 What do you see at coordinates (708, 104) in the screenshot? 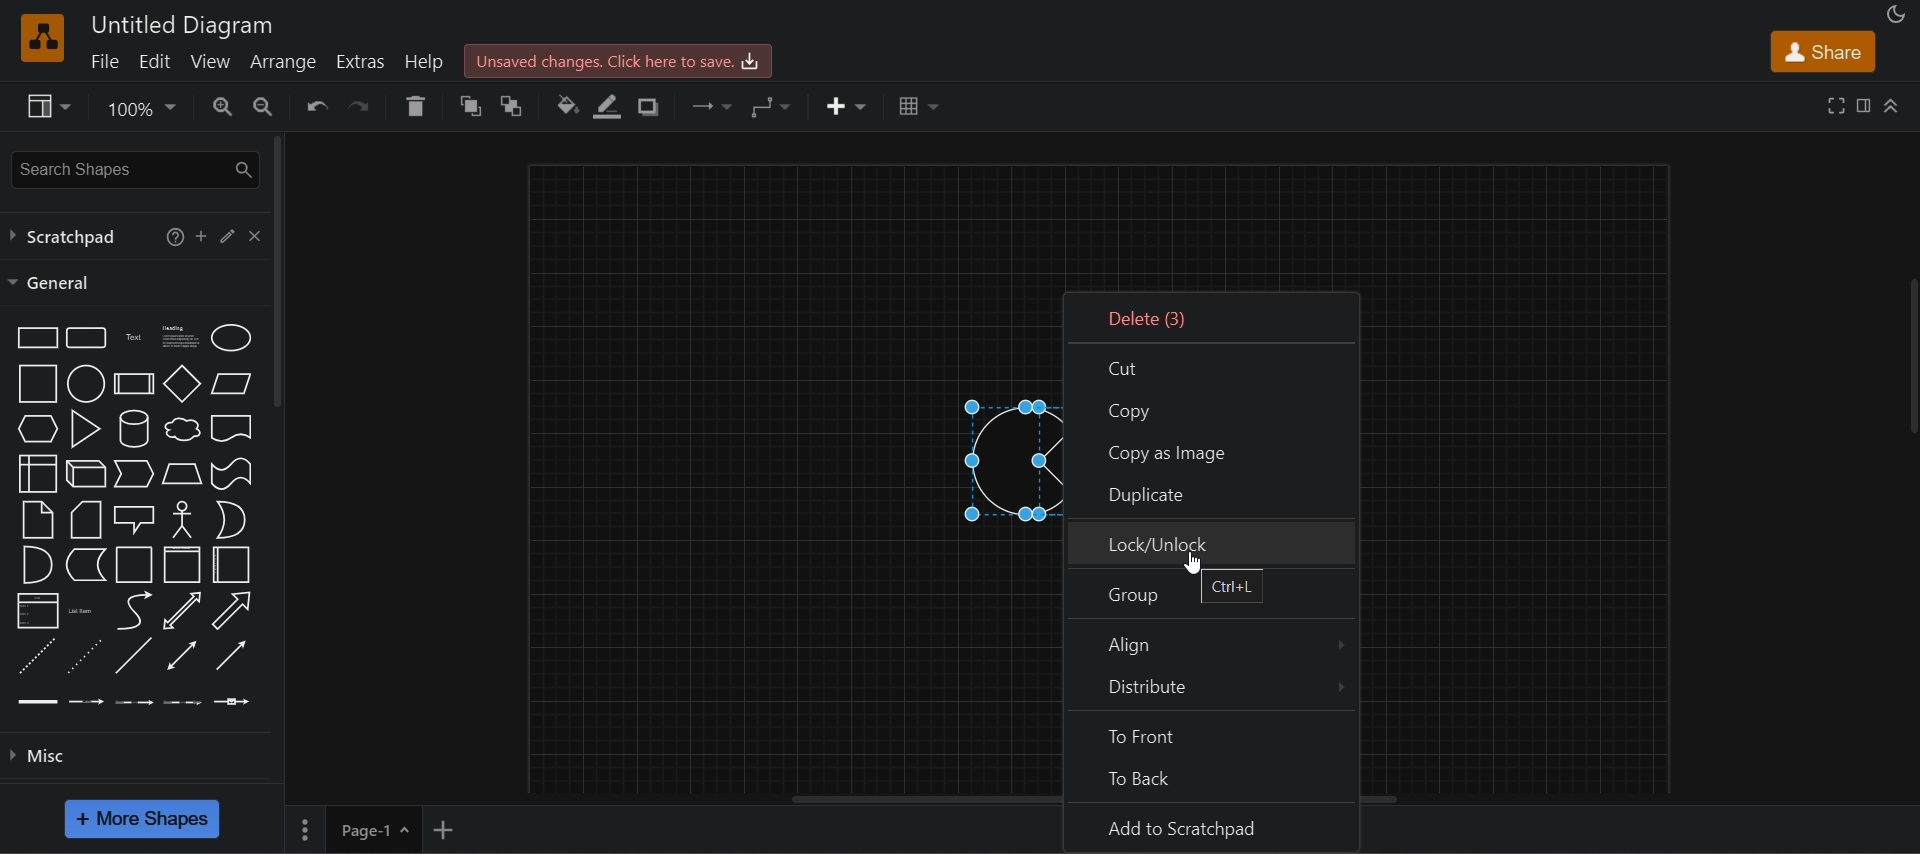
I see `conncetion` at bounding box center [708, 104].